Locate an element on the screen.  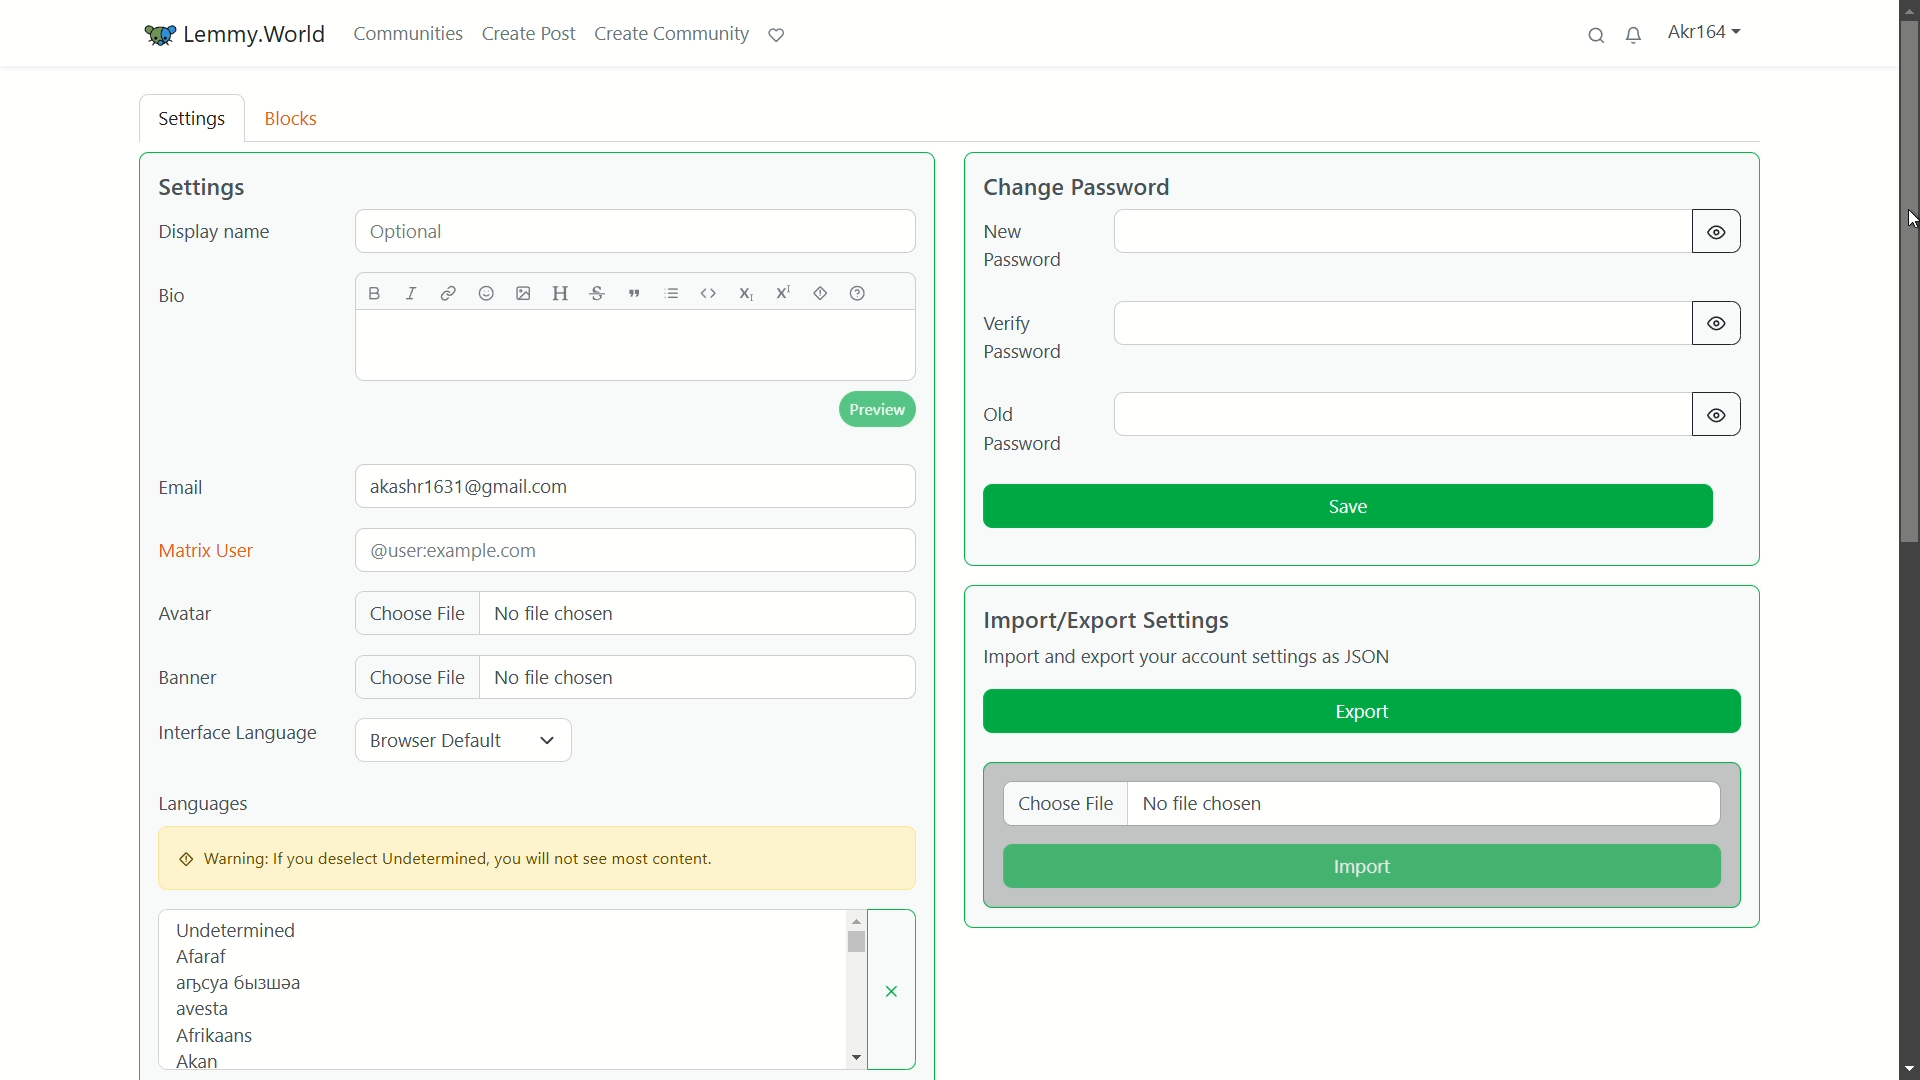
bio input bar is located at coordinates (638, 345).